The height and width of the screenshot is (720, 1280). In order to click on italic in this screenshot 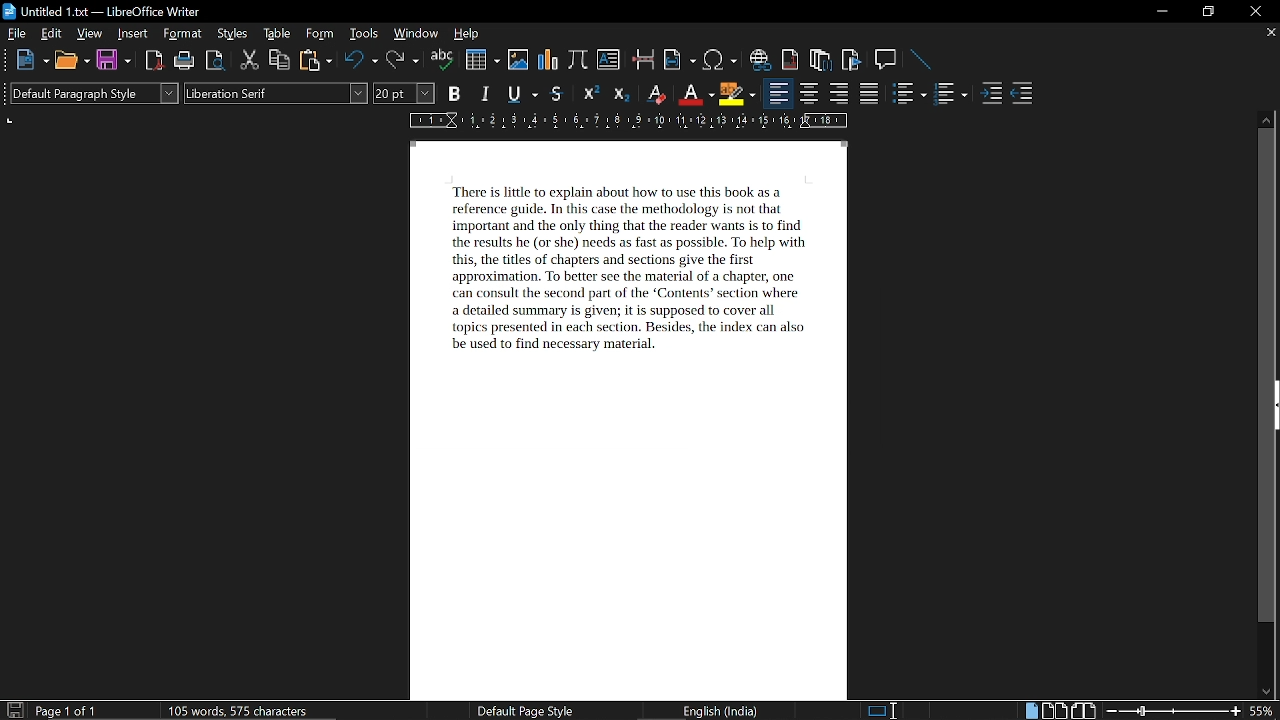, I will do `click(486, 92)`.